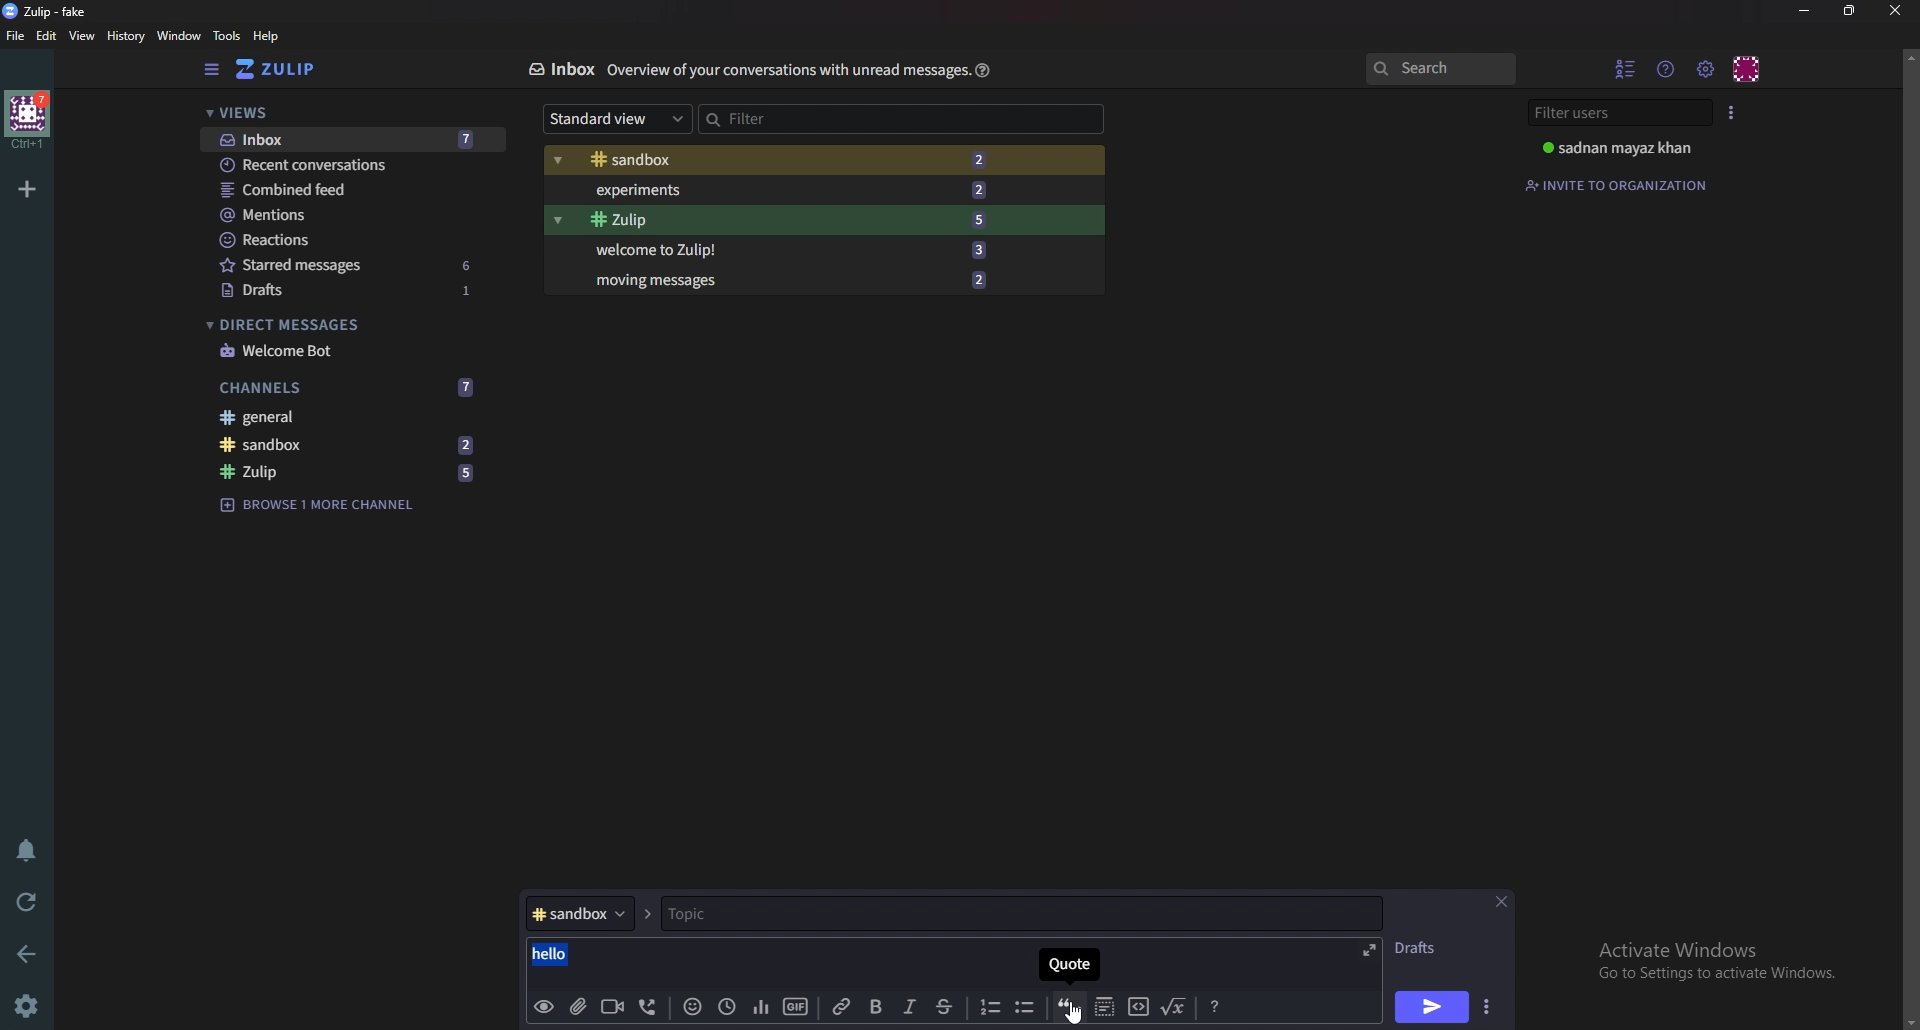 The height and width of the screenshot is (1030, 1920). I want to click on Edit, so click(47, 36).